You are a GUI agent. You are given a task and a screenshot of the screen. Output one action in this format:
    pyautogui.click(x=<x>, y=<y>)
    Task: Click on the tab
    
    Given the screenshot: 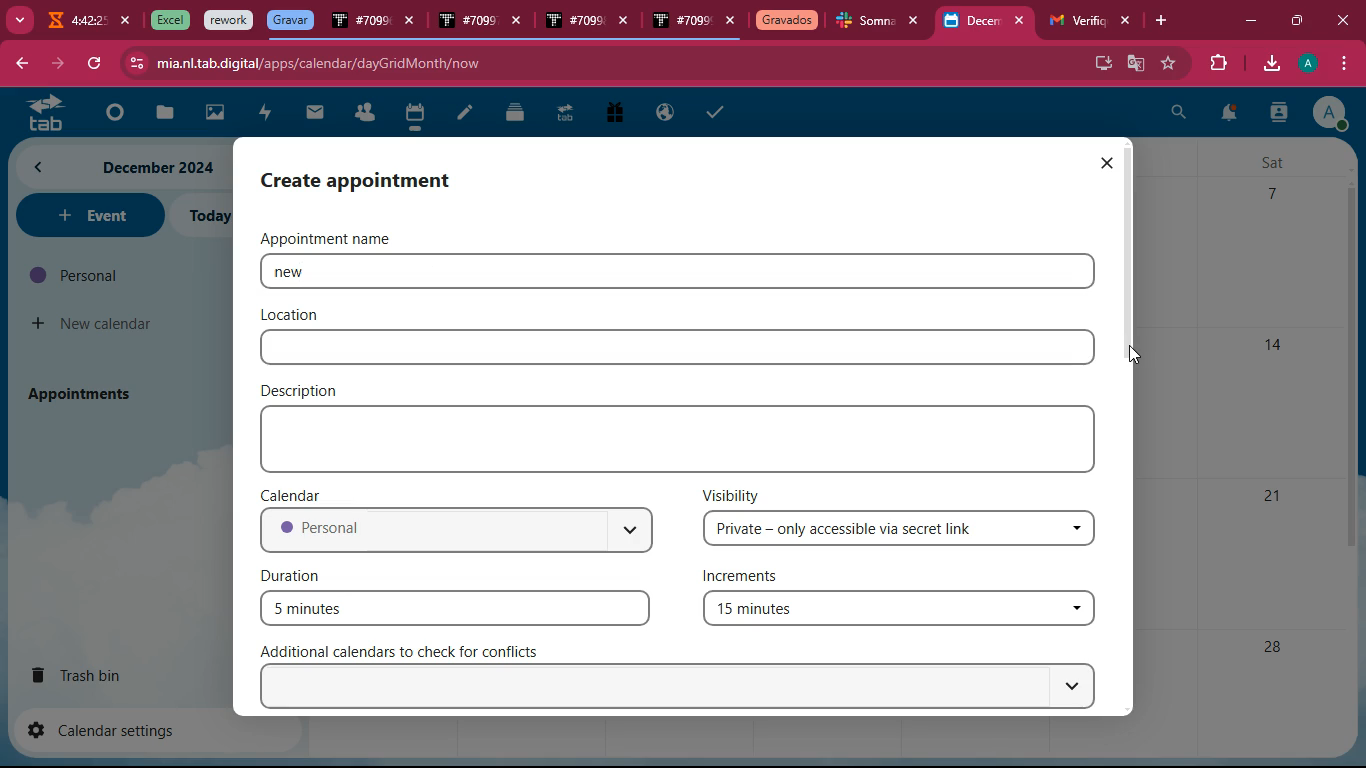 What is the action you would take?
    pyautogui.click(x=39, y=112)
    